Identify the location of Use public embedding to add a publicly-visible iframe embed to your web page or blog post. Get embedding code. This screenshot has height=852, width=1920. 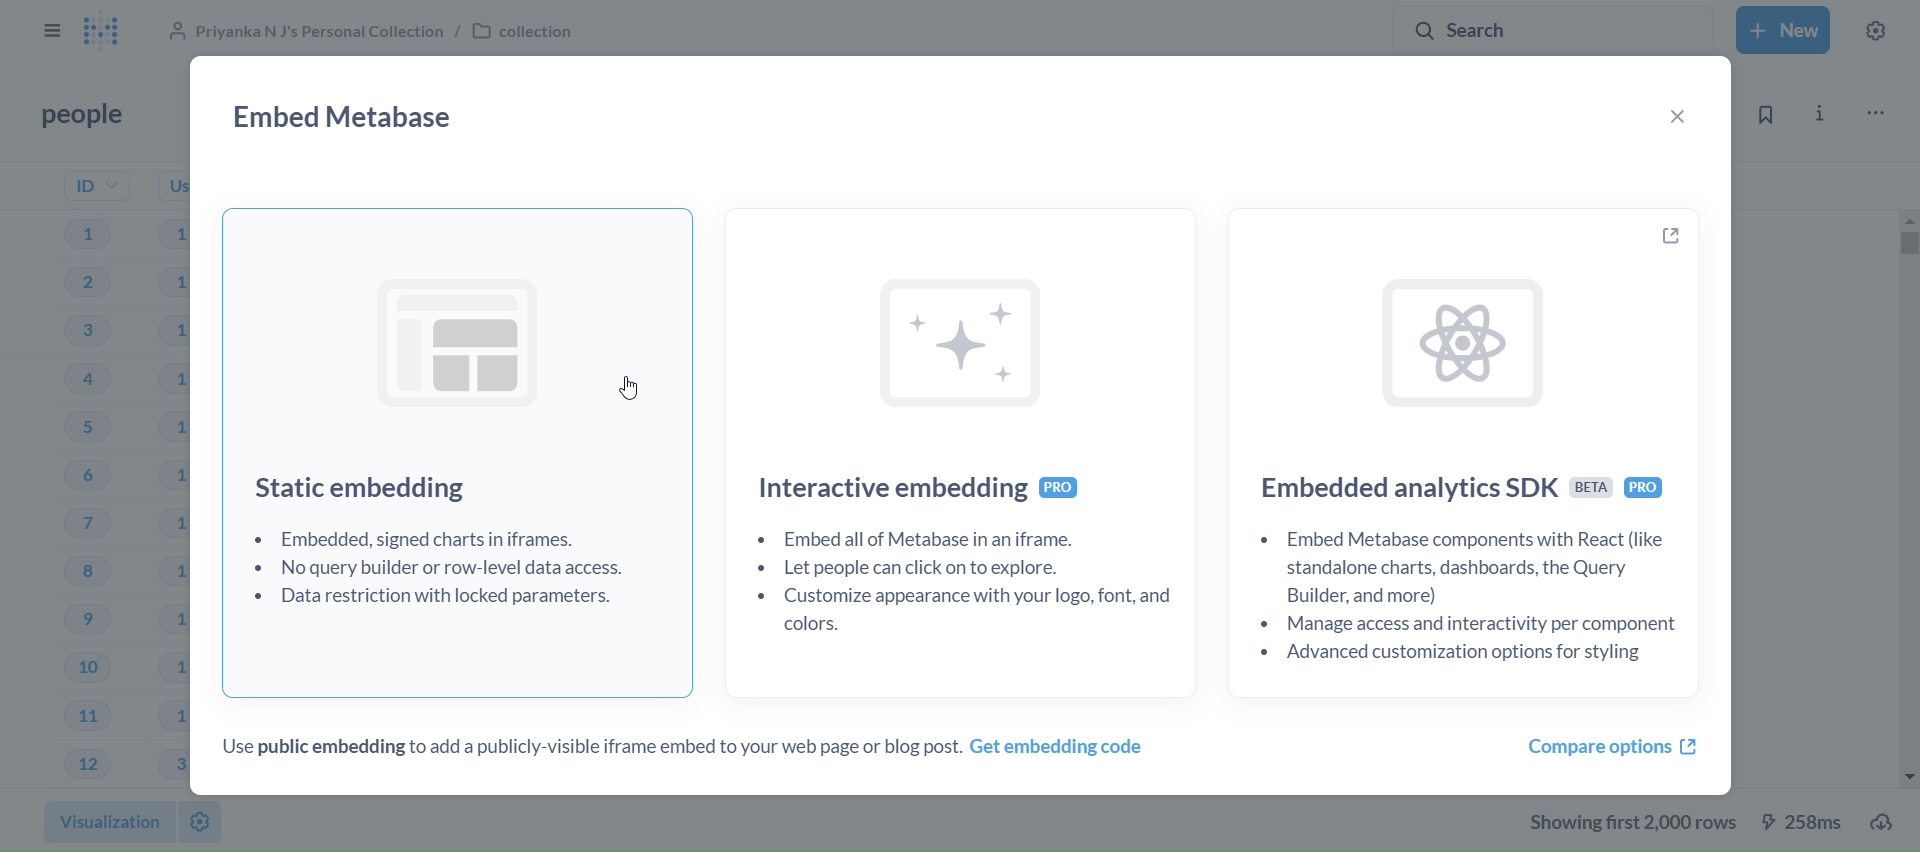
(685, 749).